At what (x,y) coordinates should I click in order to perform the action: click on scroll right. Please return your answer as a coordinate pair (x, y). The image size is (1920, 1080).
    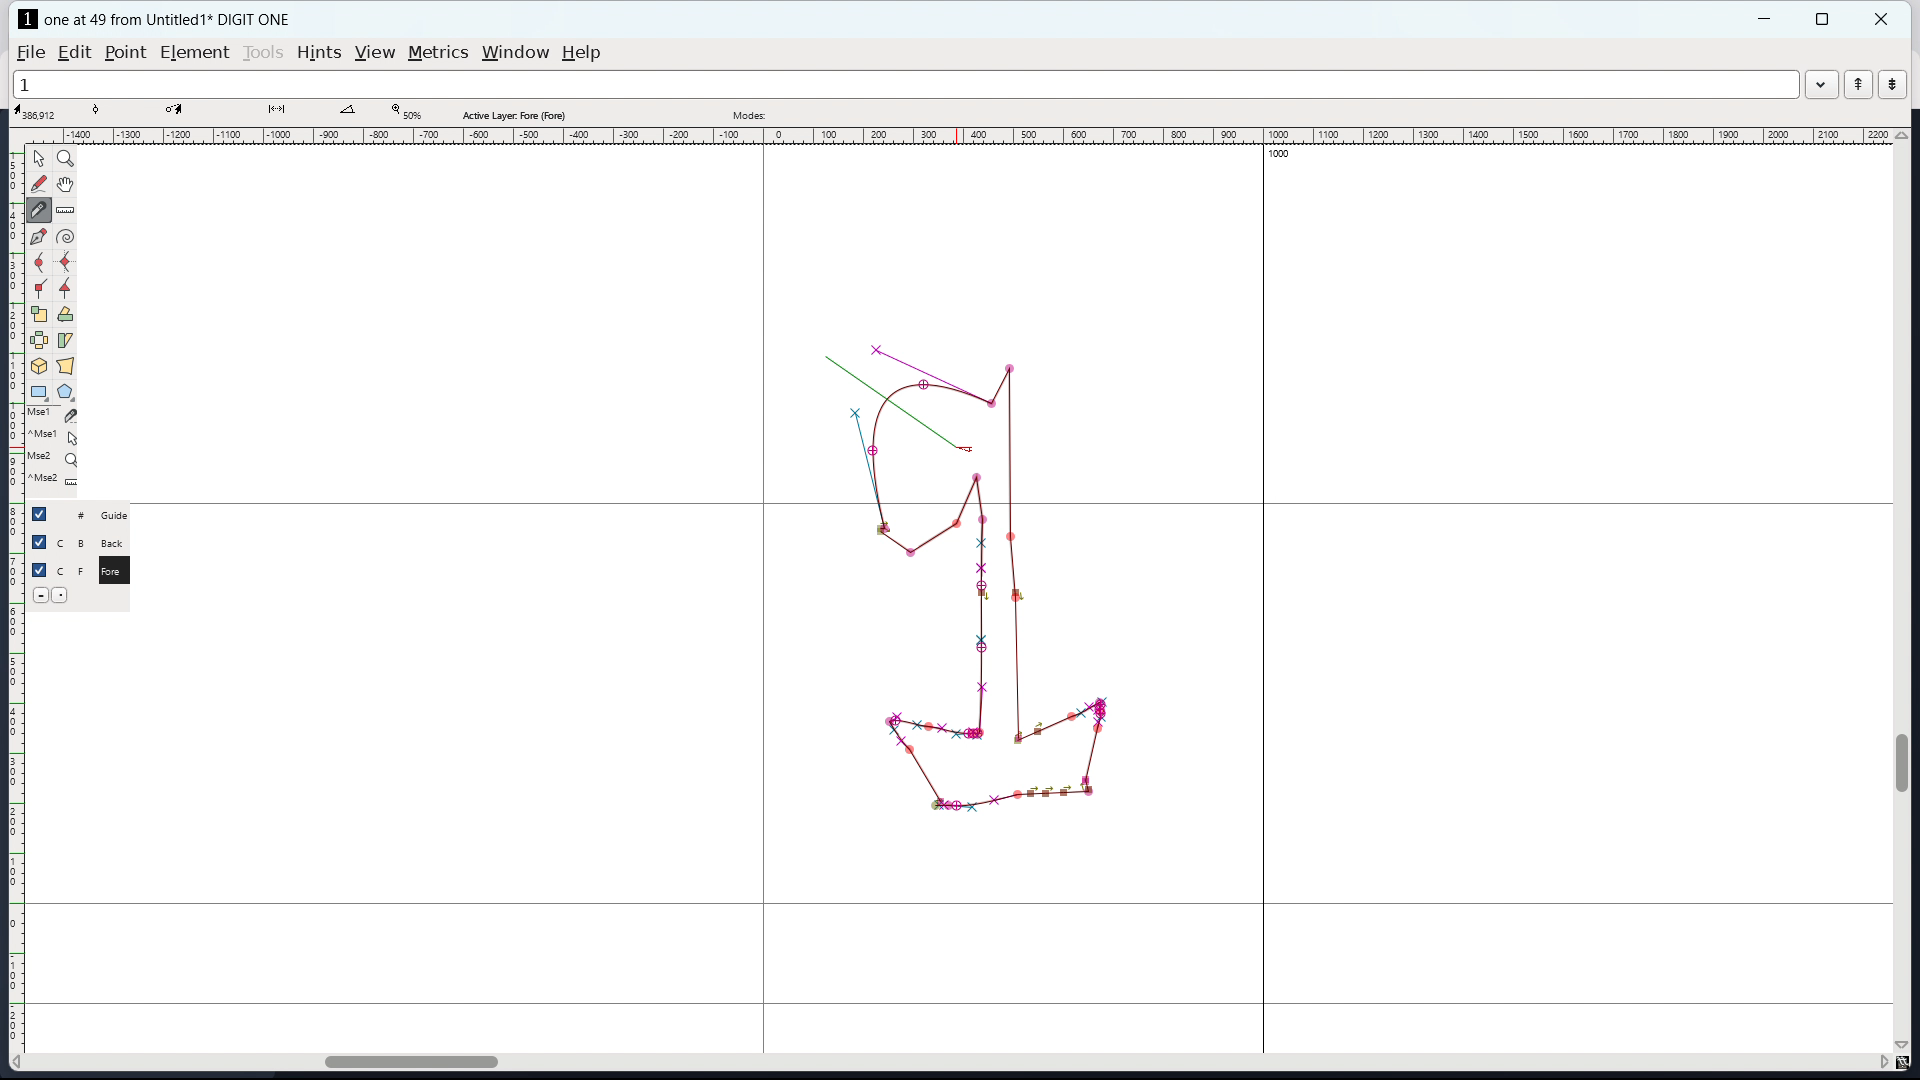
    Looking at the image, I should click on (1881, 1063).